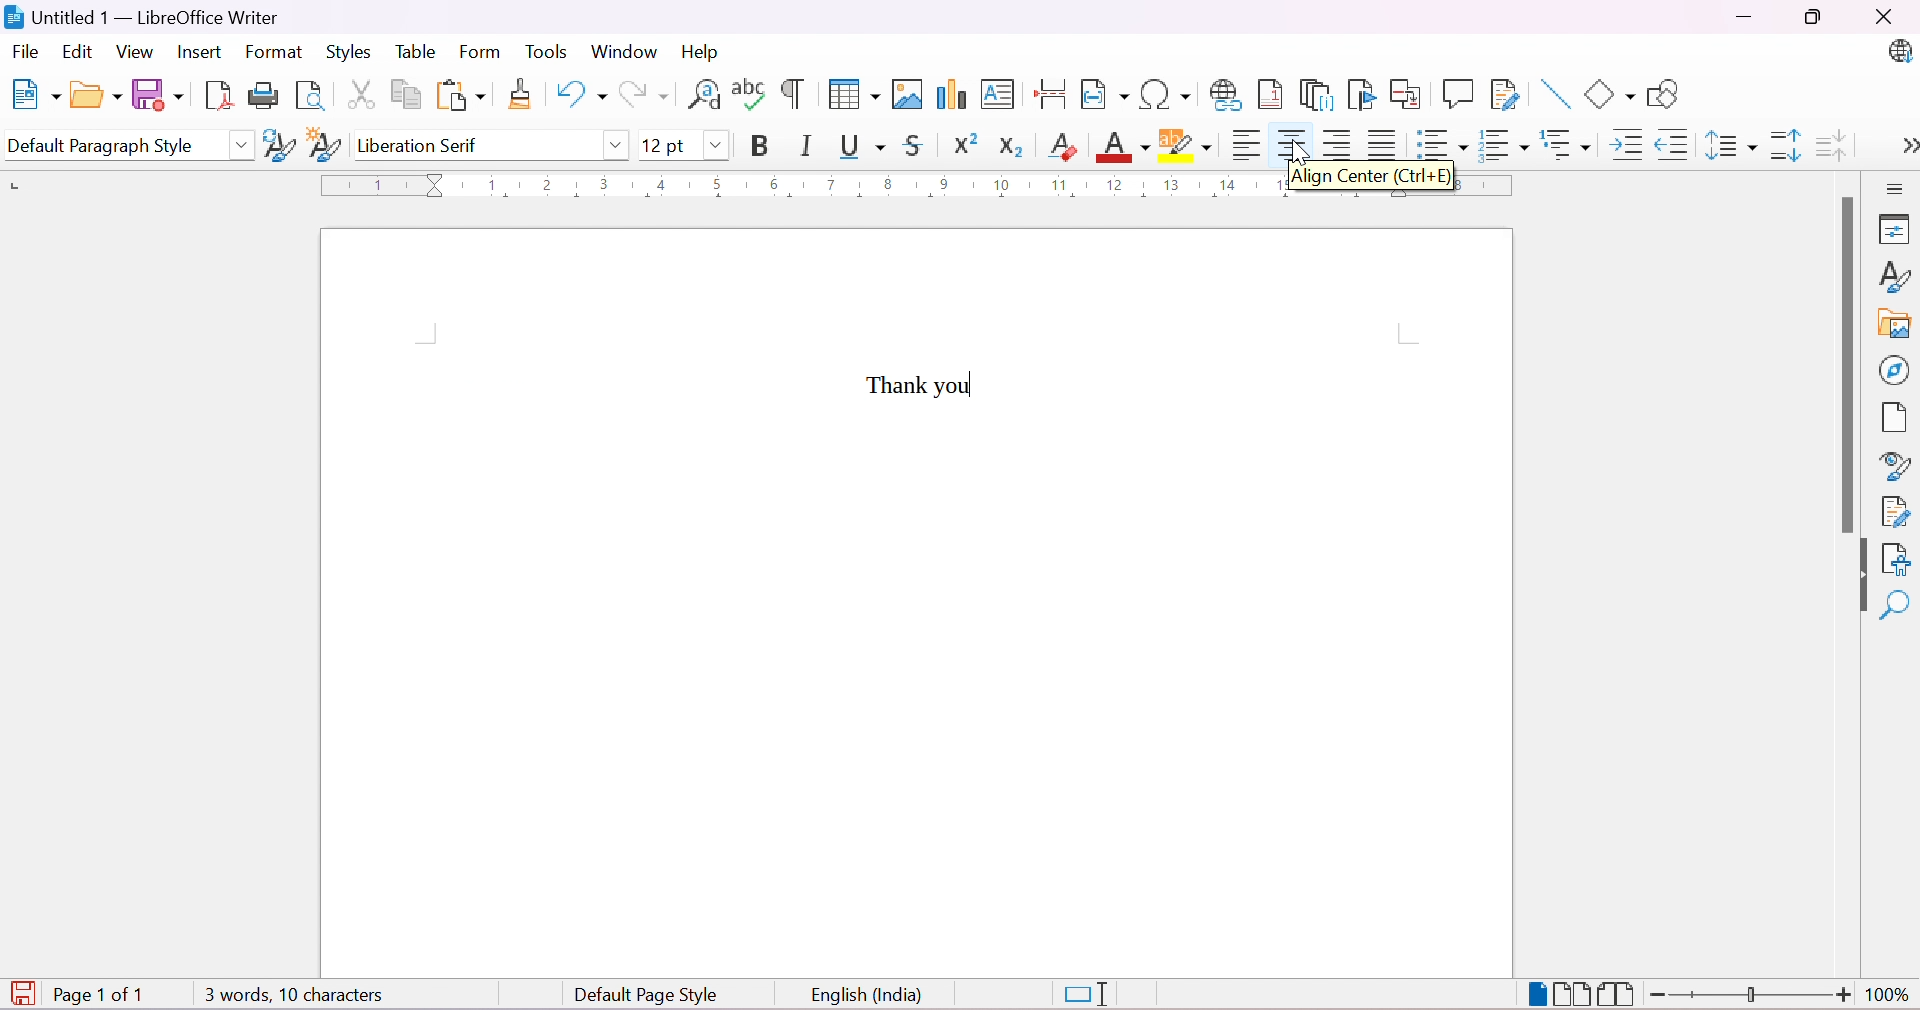  What do you see at coordinates (104, 996) in the screenshot?
I see `Page 1 of 1` at bounding box center [104, 996].